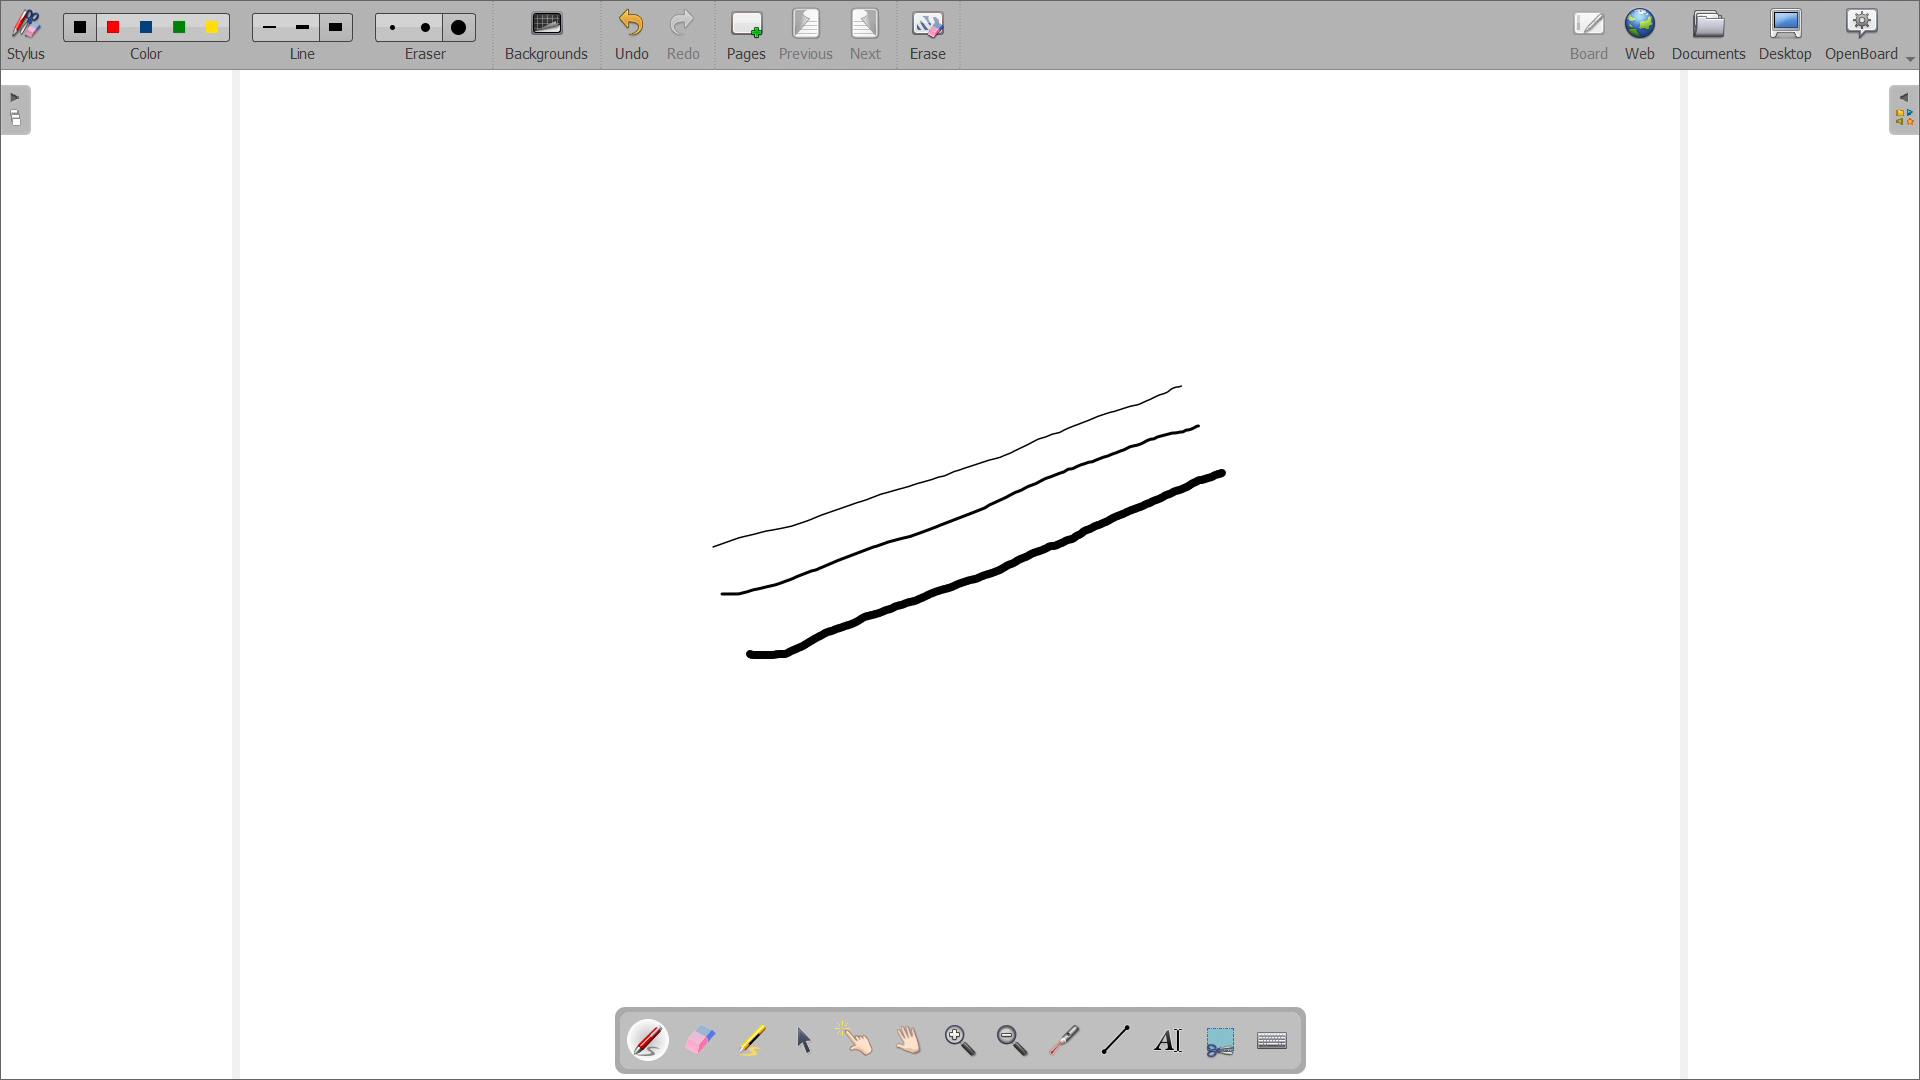 Image resolution: width=1920 pixels, height=1080 pixels. I want to click on line width size, so click(336, 27).